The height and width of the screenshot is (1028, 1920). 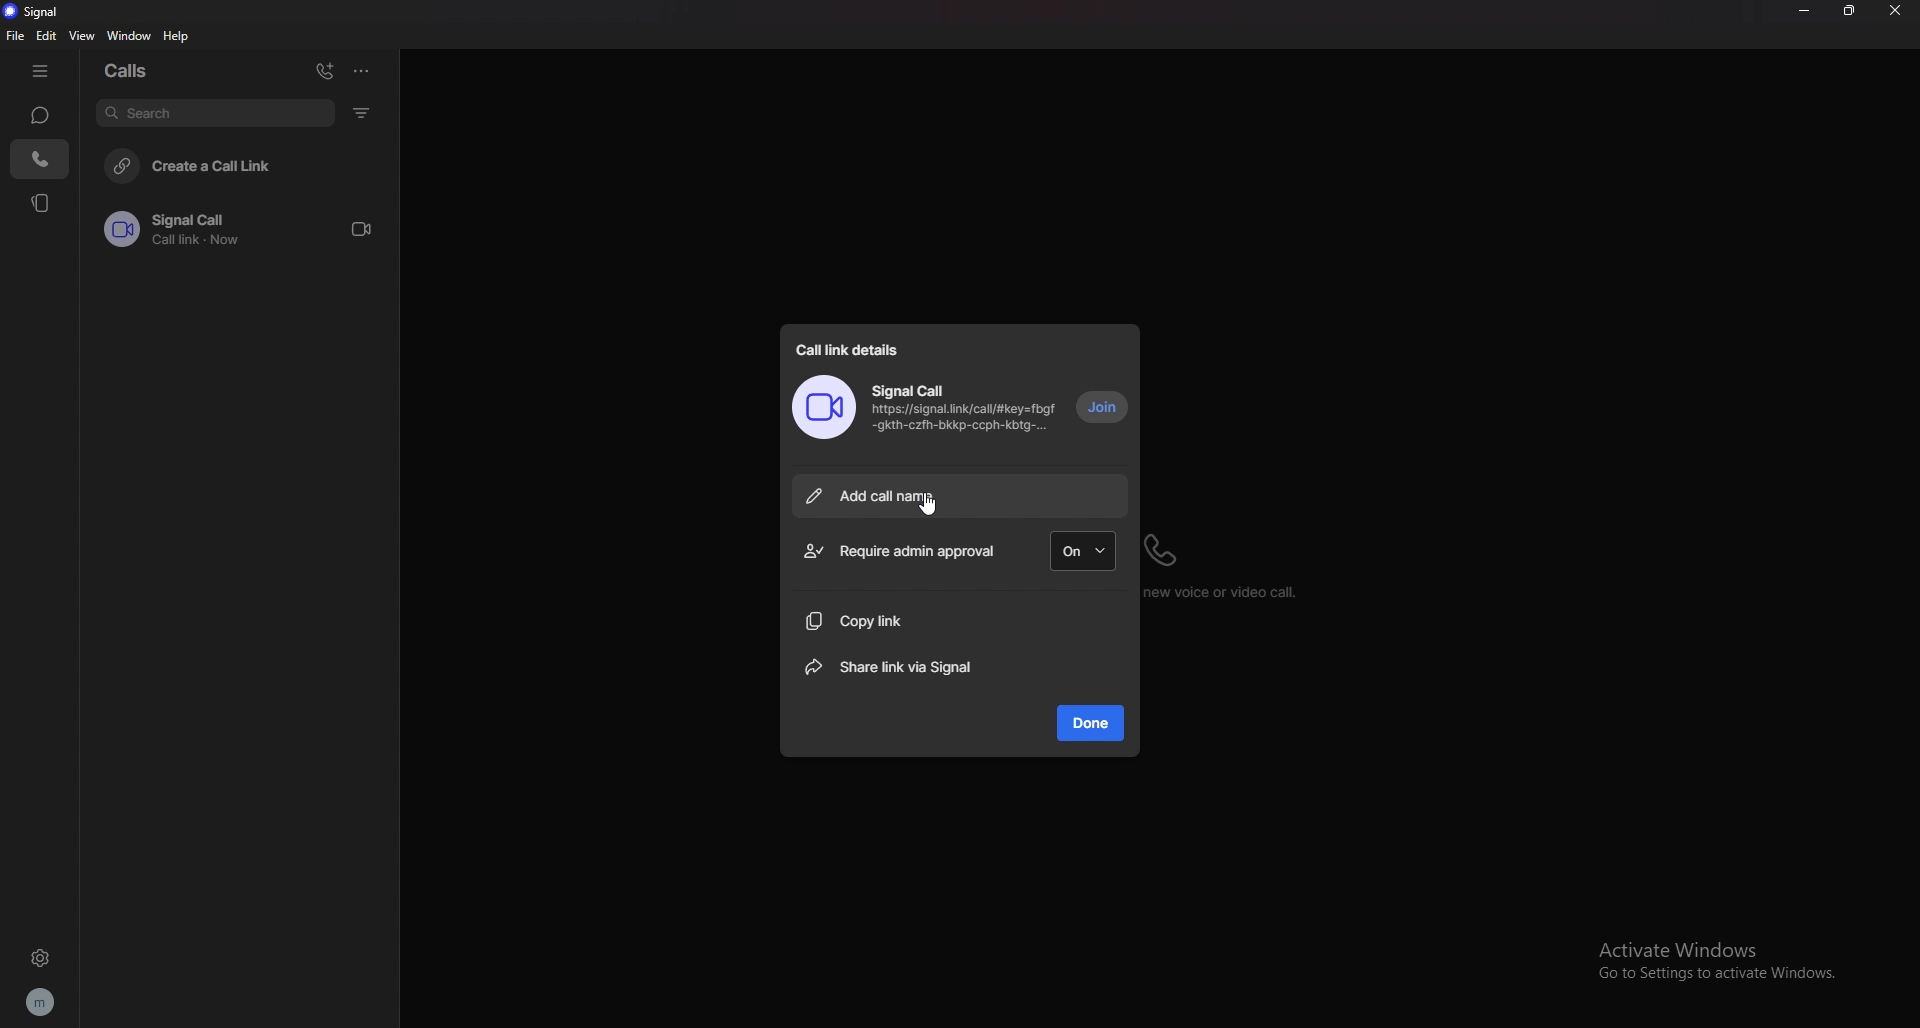 What do you see at coordinates (1084, 551) in the screenshot?
I see `on` at bounding box center [1084, 551].